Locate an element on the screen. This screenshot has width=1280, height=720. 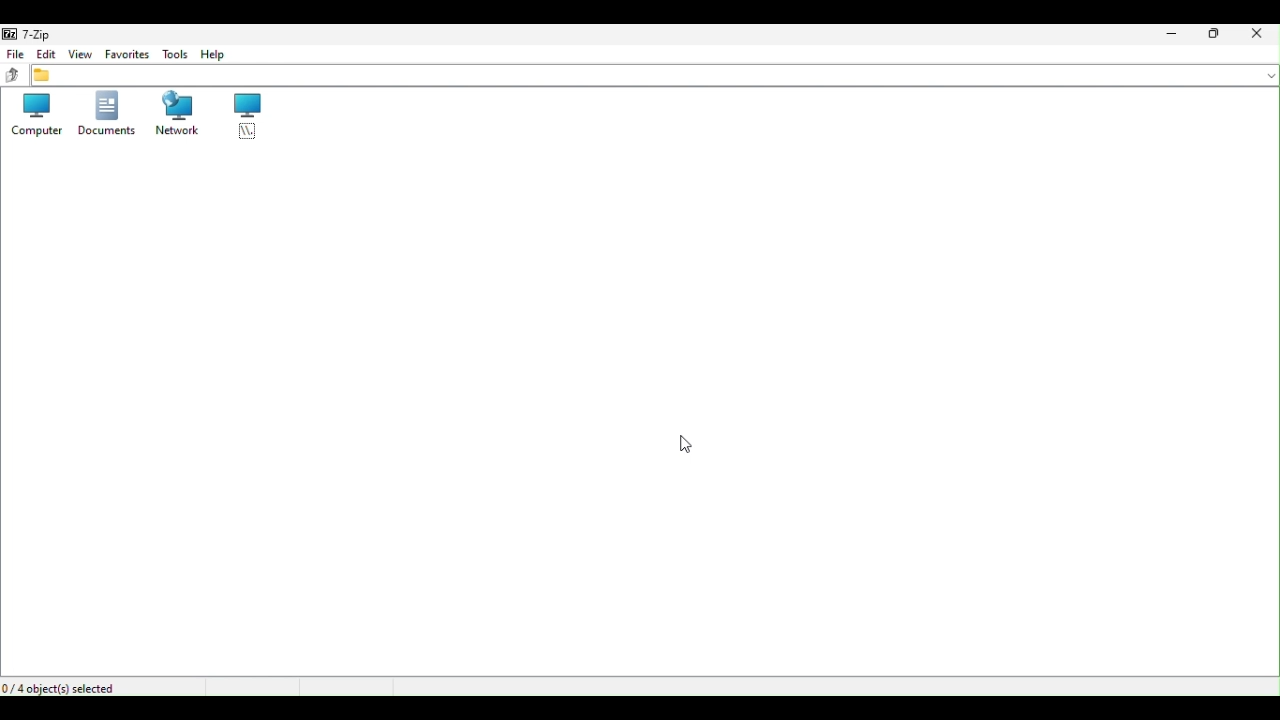
Favourite is located at coordinates (127, 52).